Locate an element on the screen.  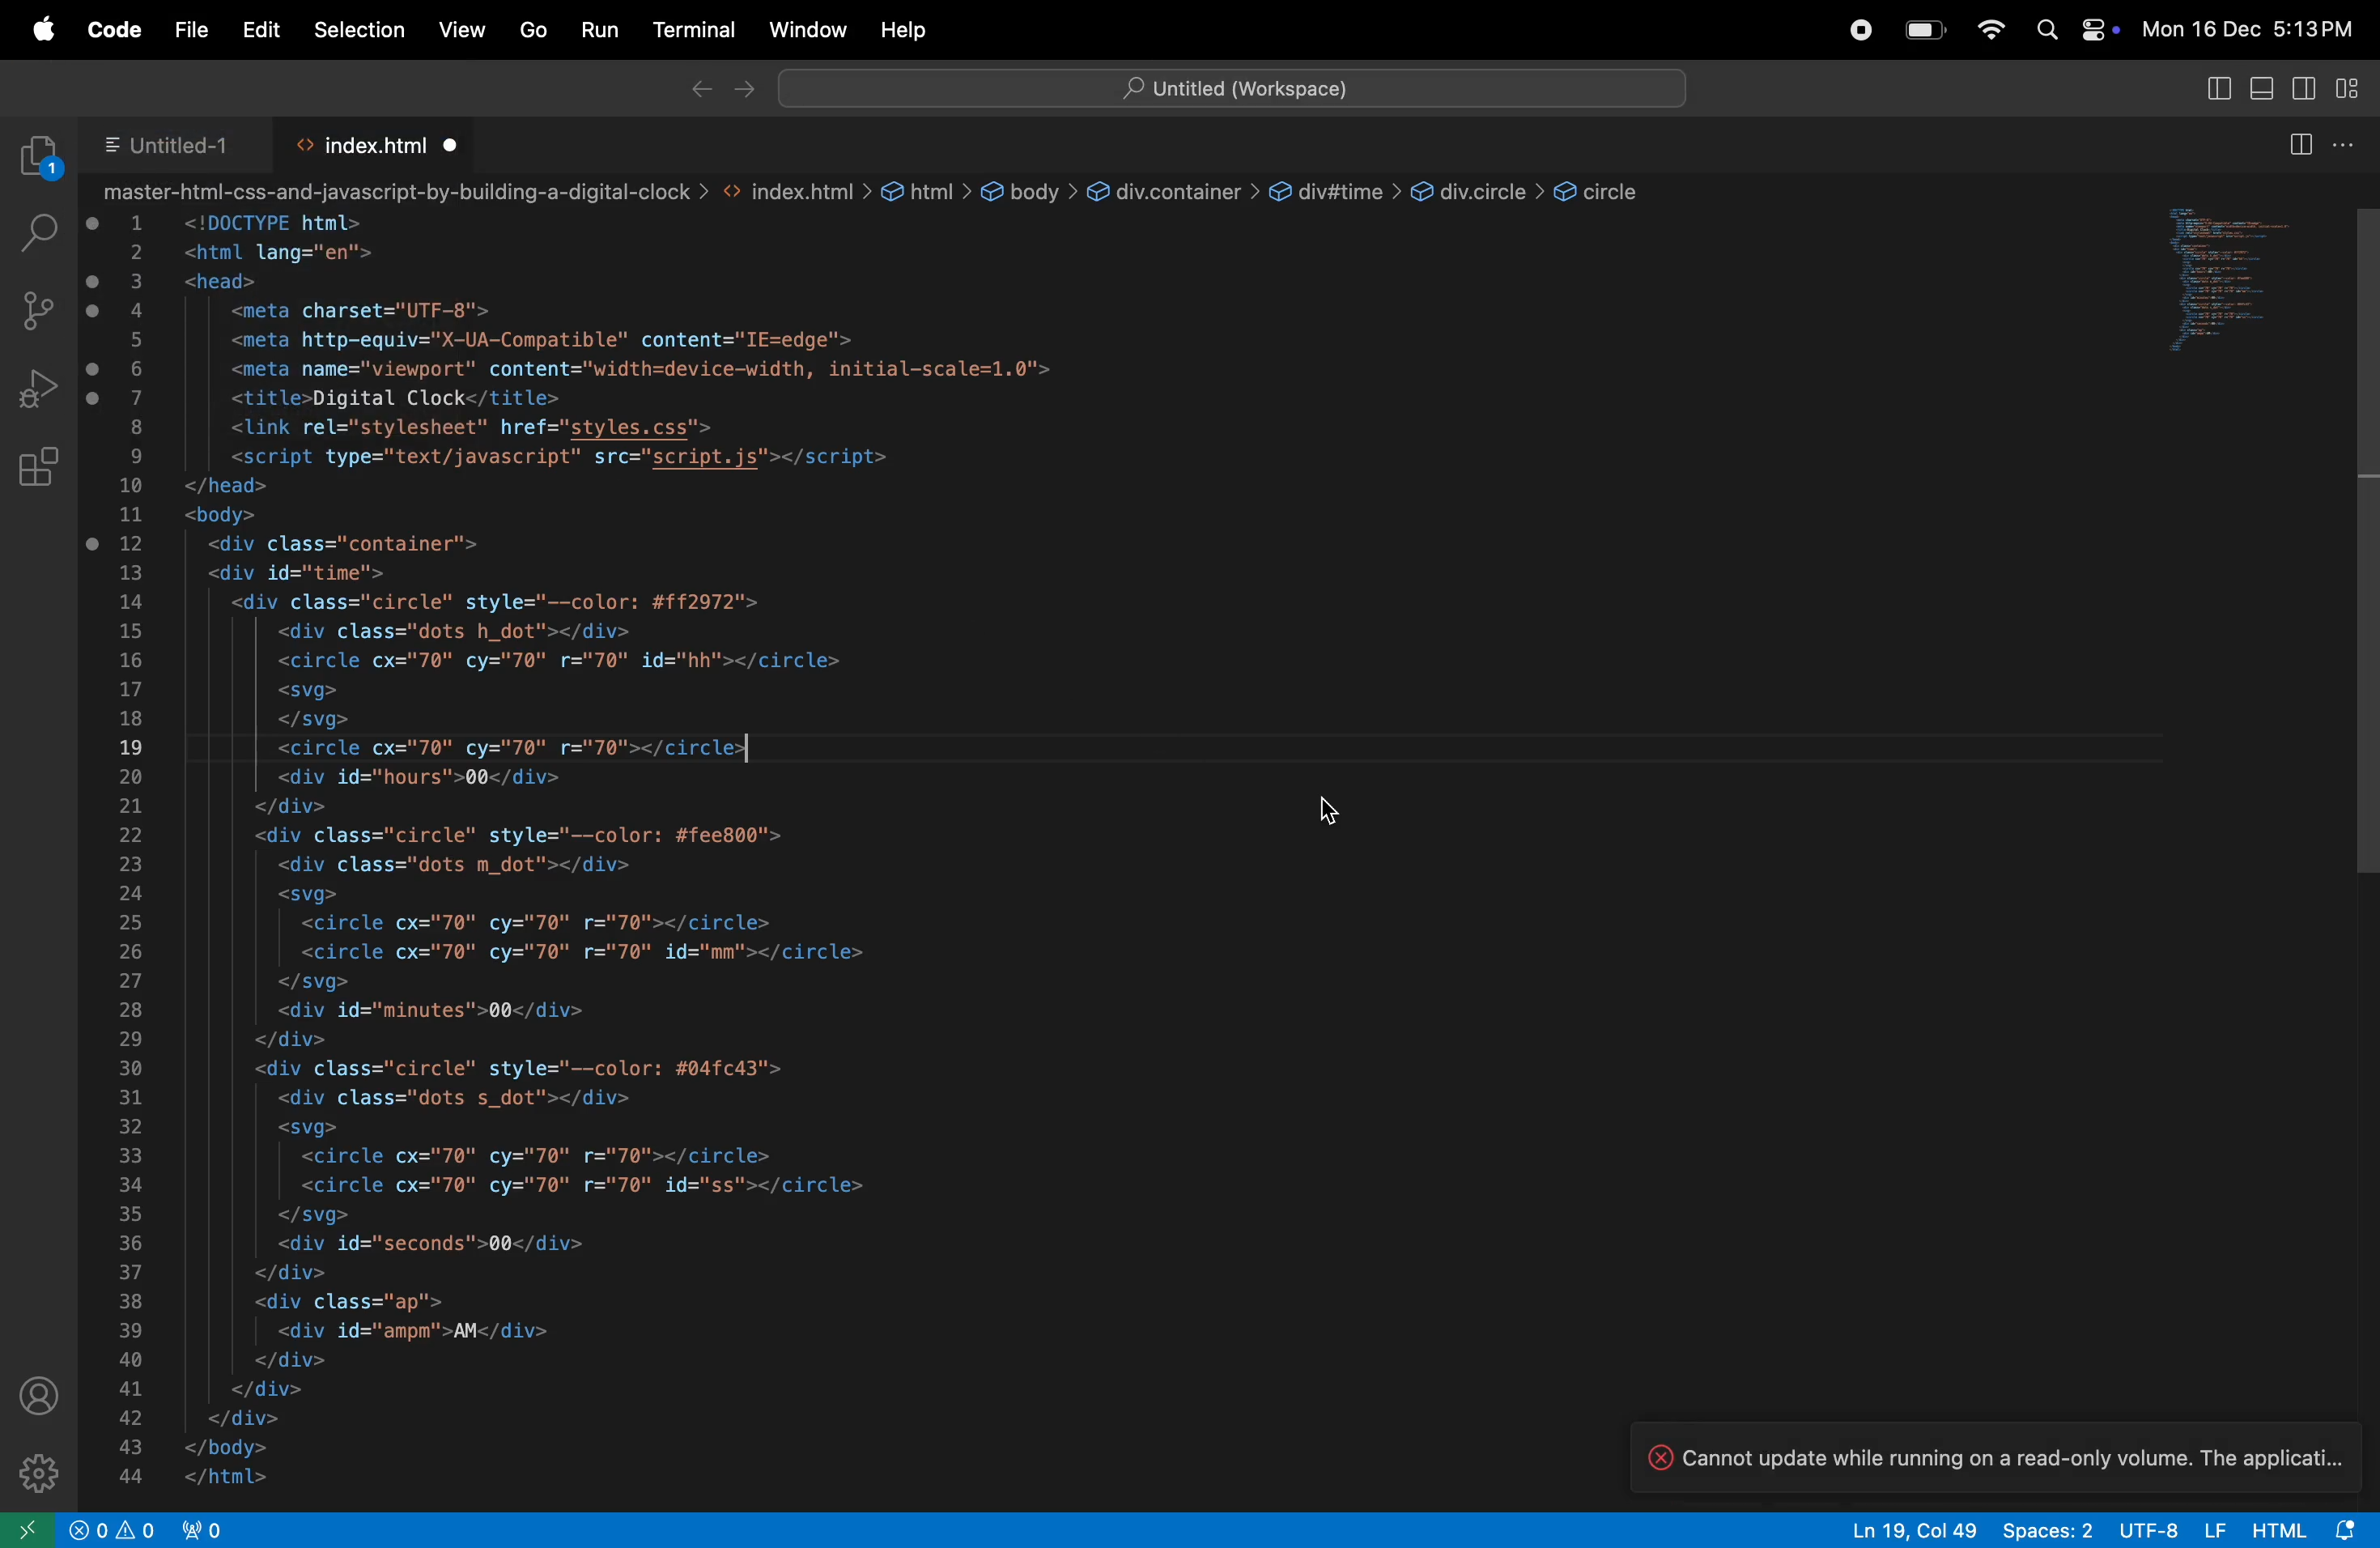
</head> i is located at coordinates (228, 487).